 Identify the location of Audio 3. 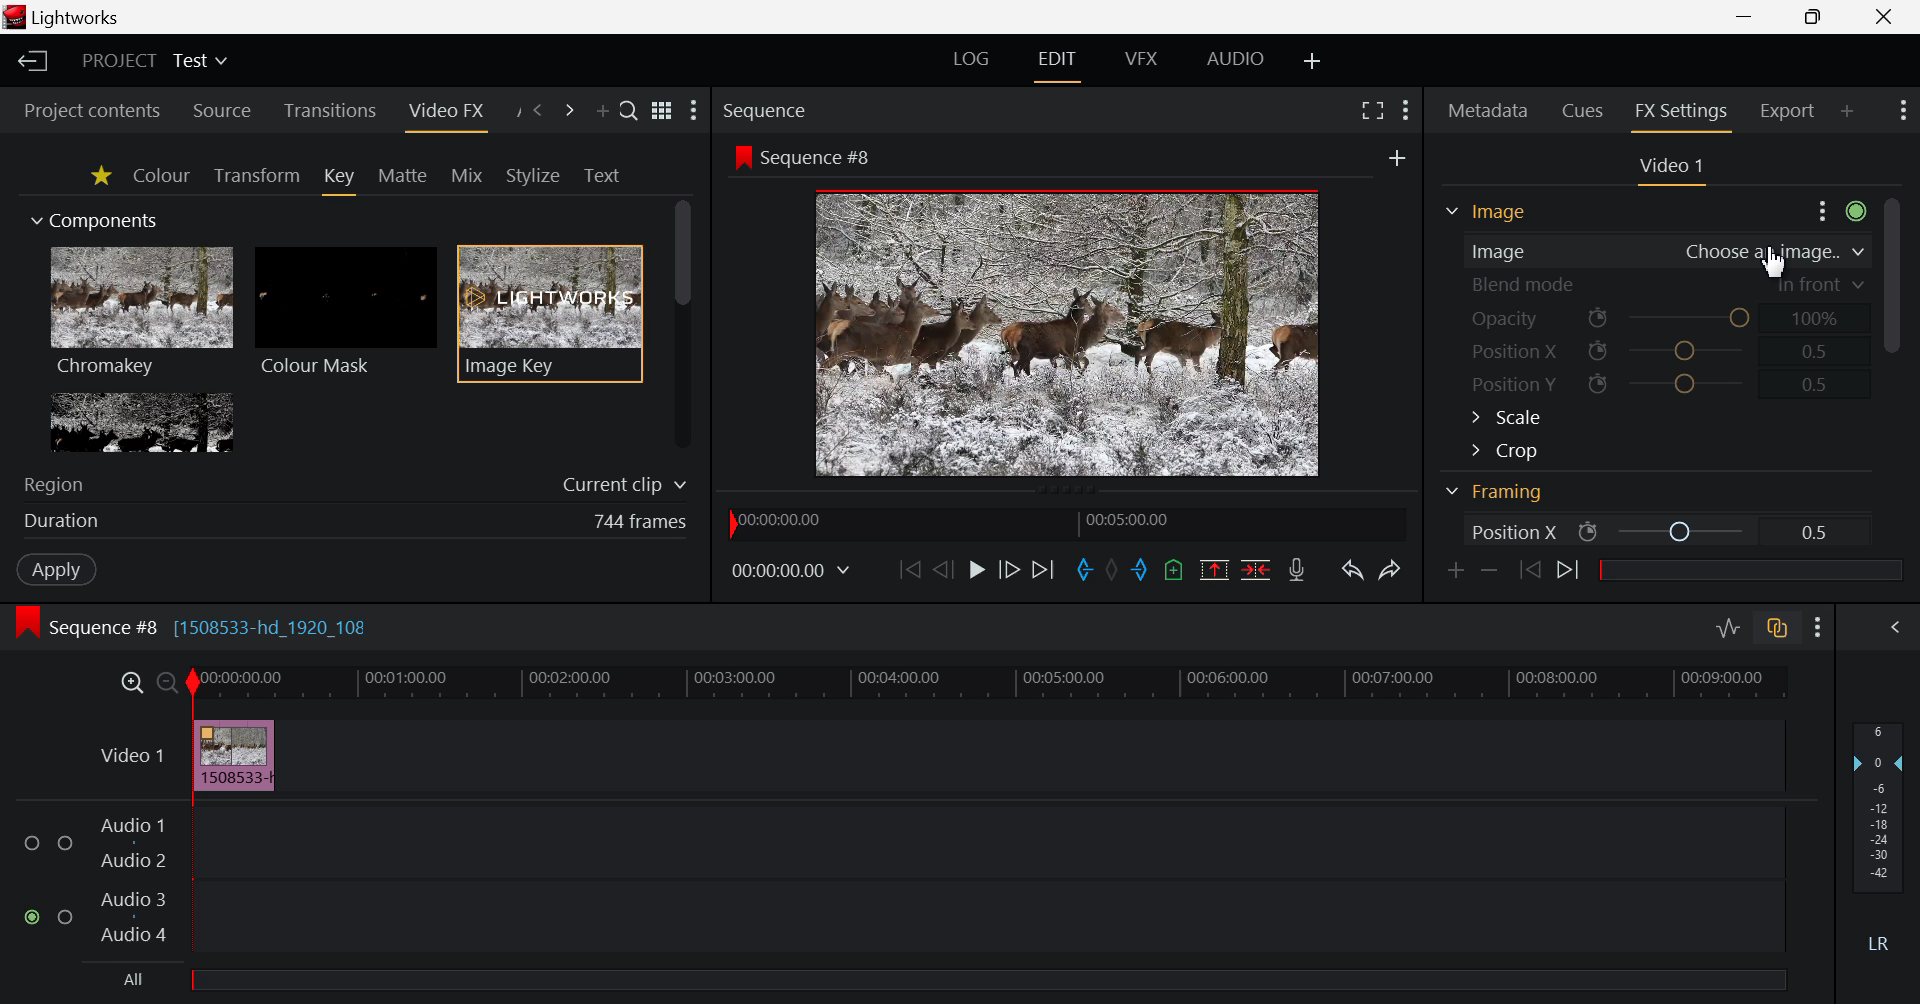
(135, 898).